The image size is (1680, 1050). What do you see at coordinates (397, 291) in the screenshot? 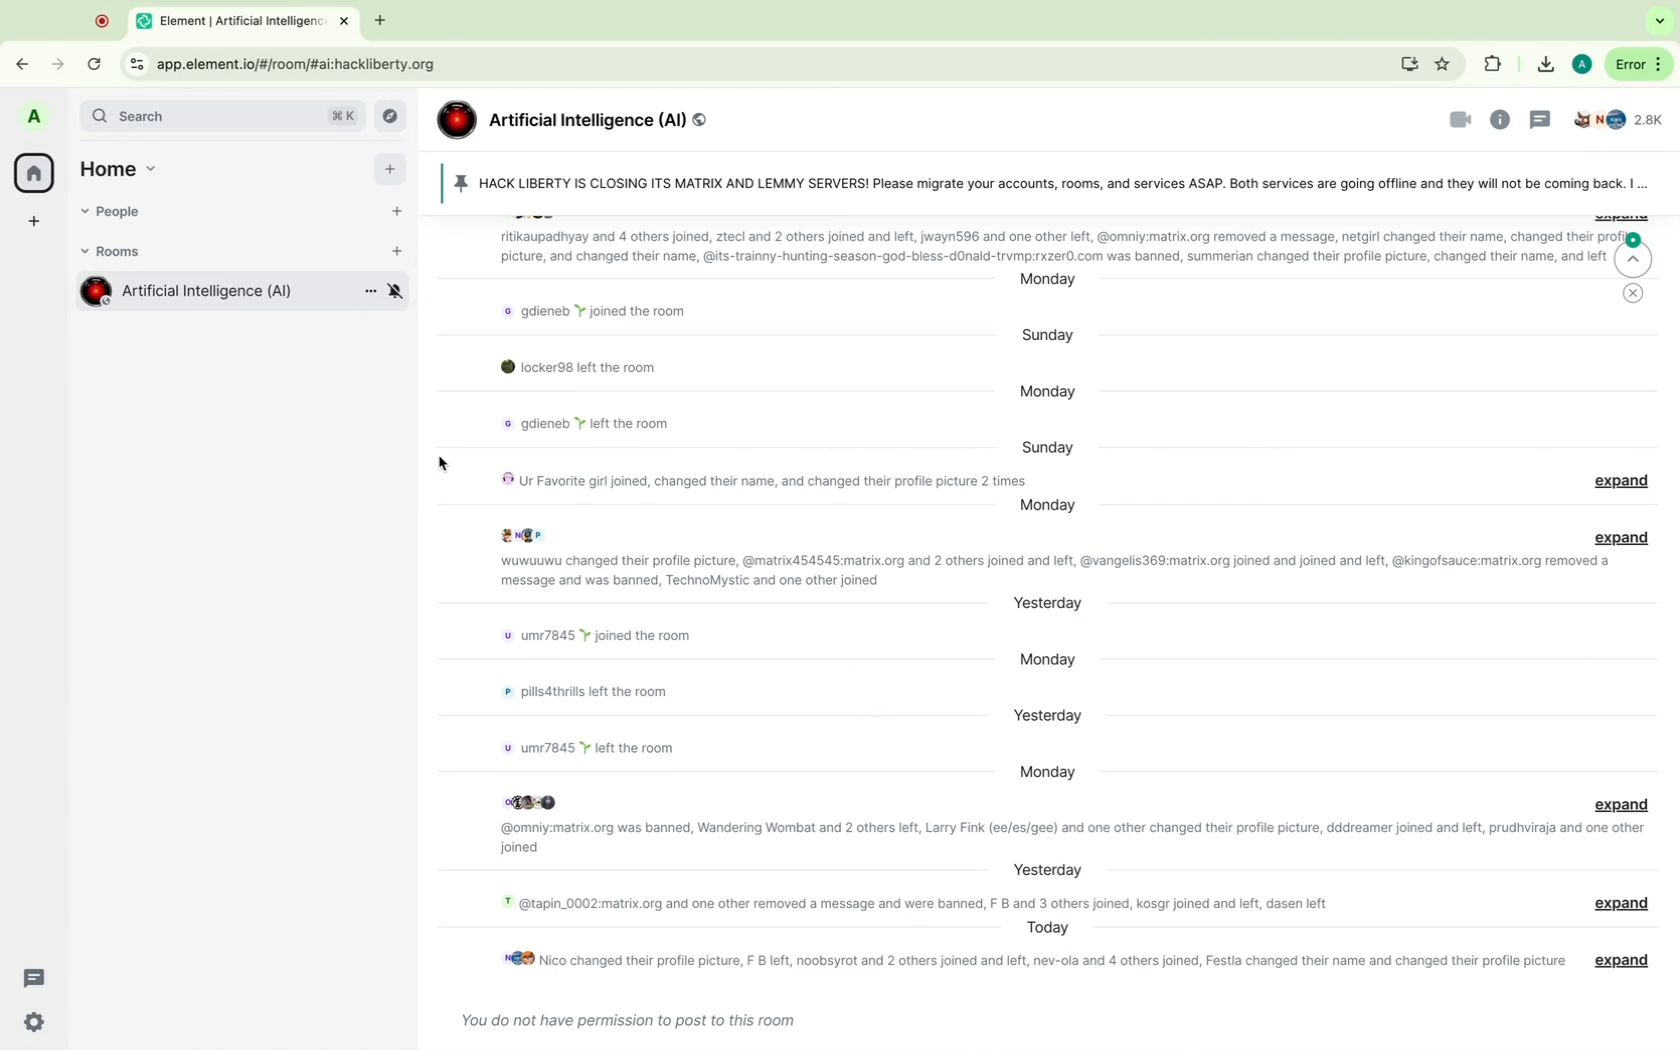
I see `notification option` at bounding box center [397, 291].